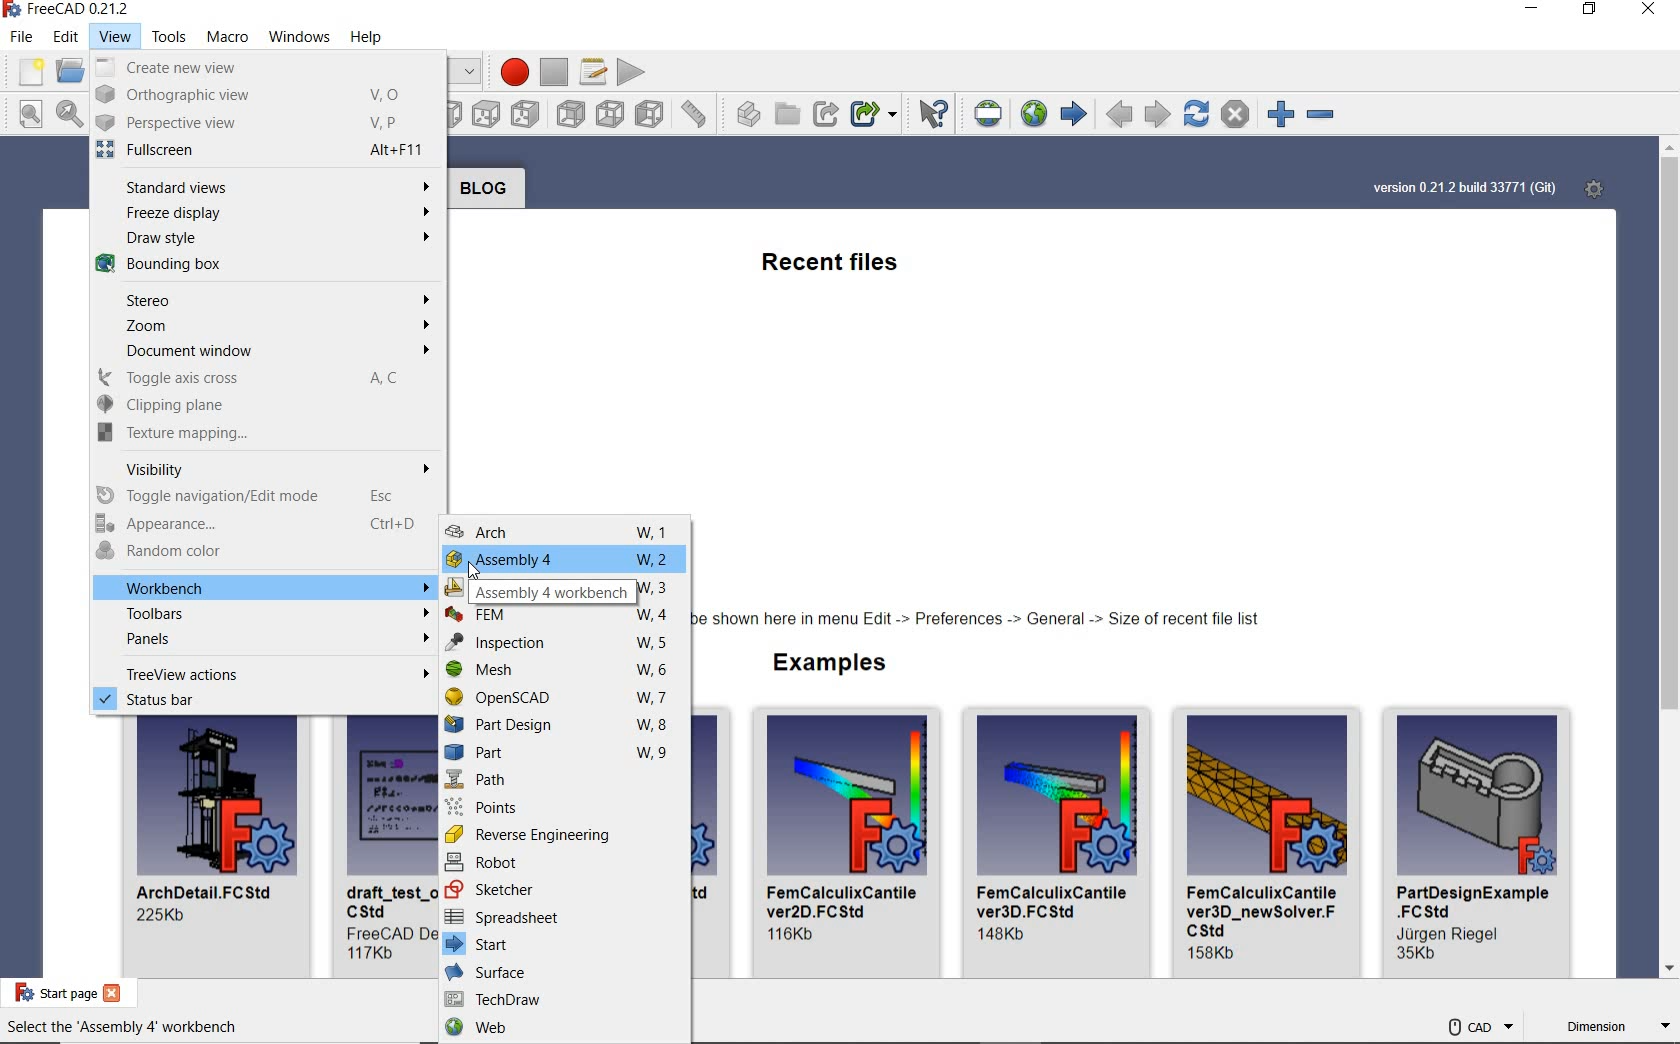 The height and width of the screenshot is (1044, 1680). What do you see at coordinates (25, 40) in the screenshot?
I see `file` at bounding box center [25, 40].